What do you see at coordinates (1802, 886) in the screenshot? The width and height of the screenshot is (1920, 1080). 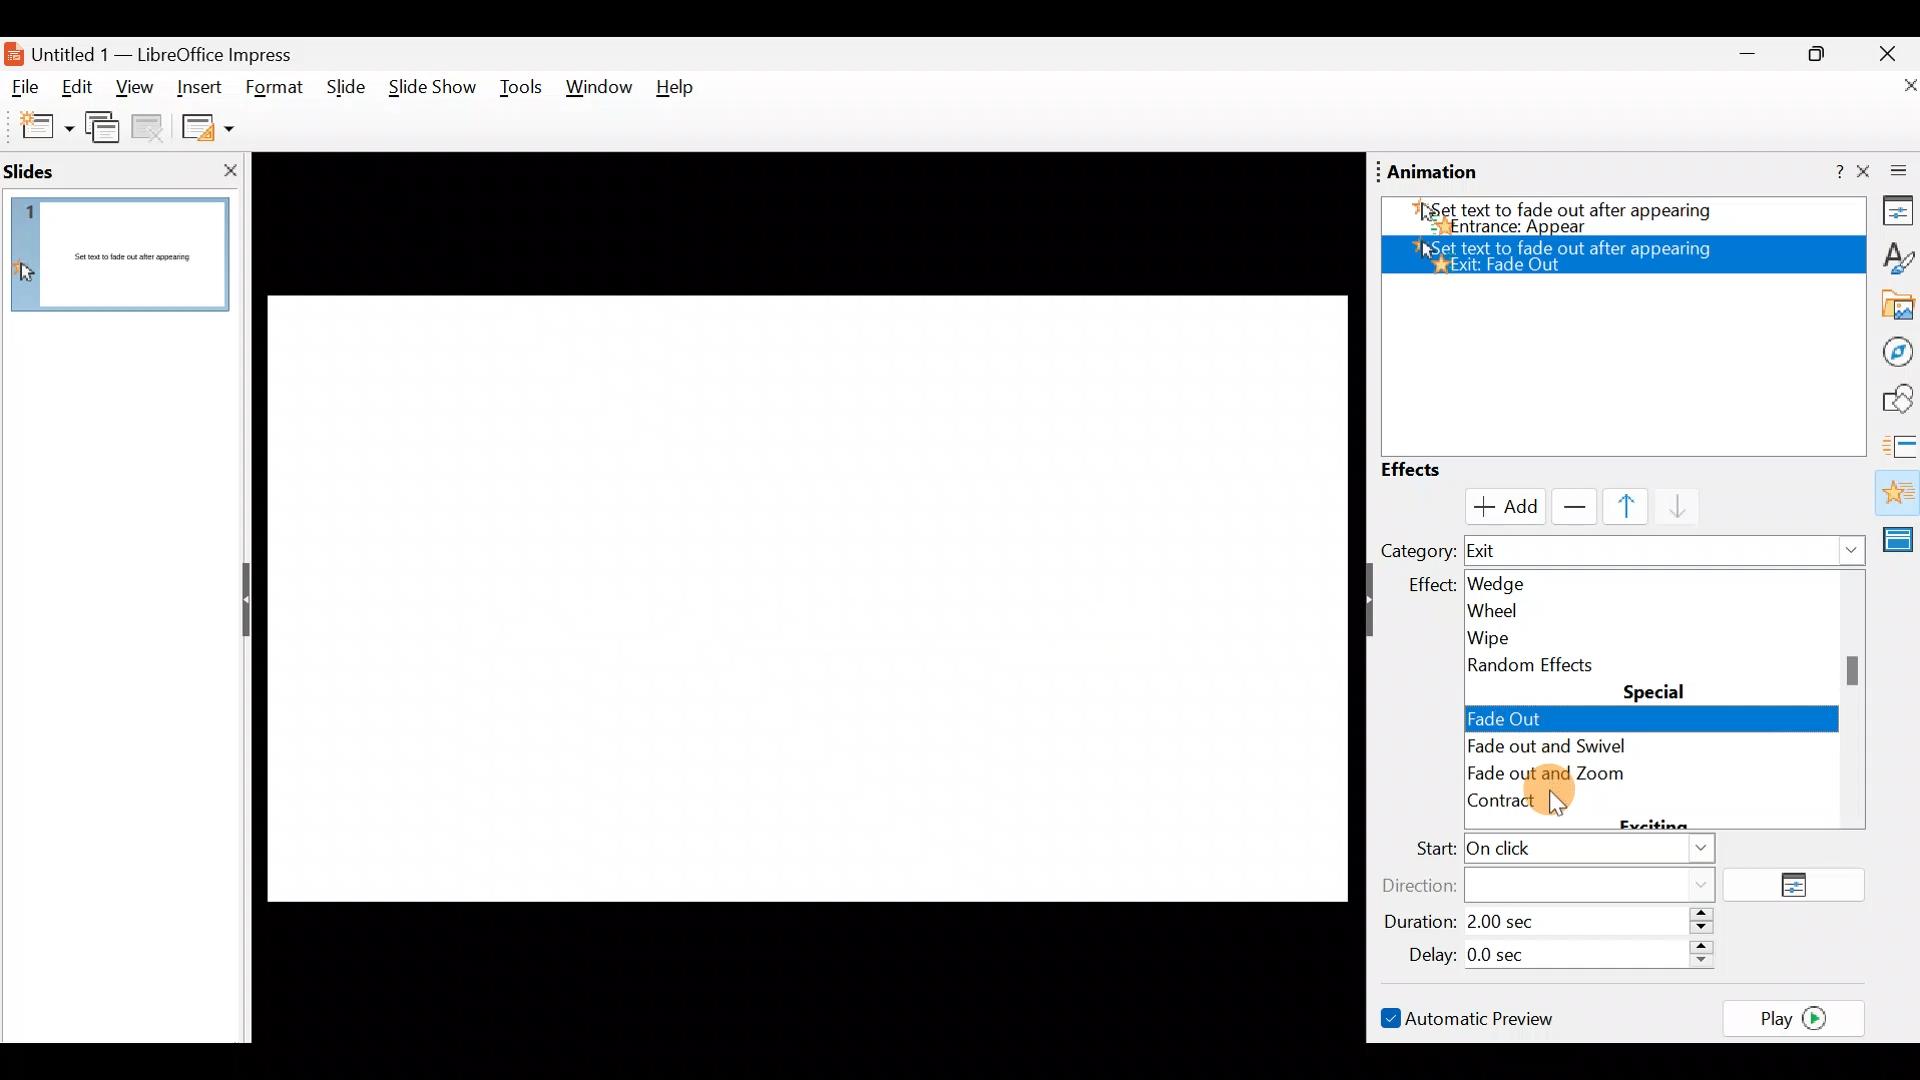 I see `Options` at bounding box center [1802, 886].